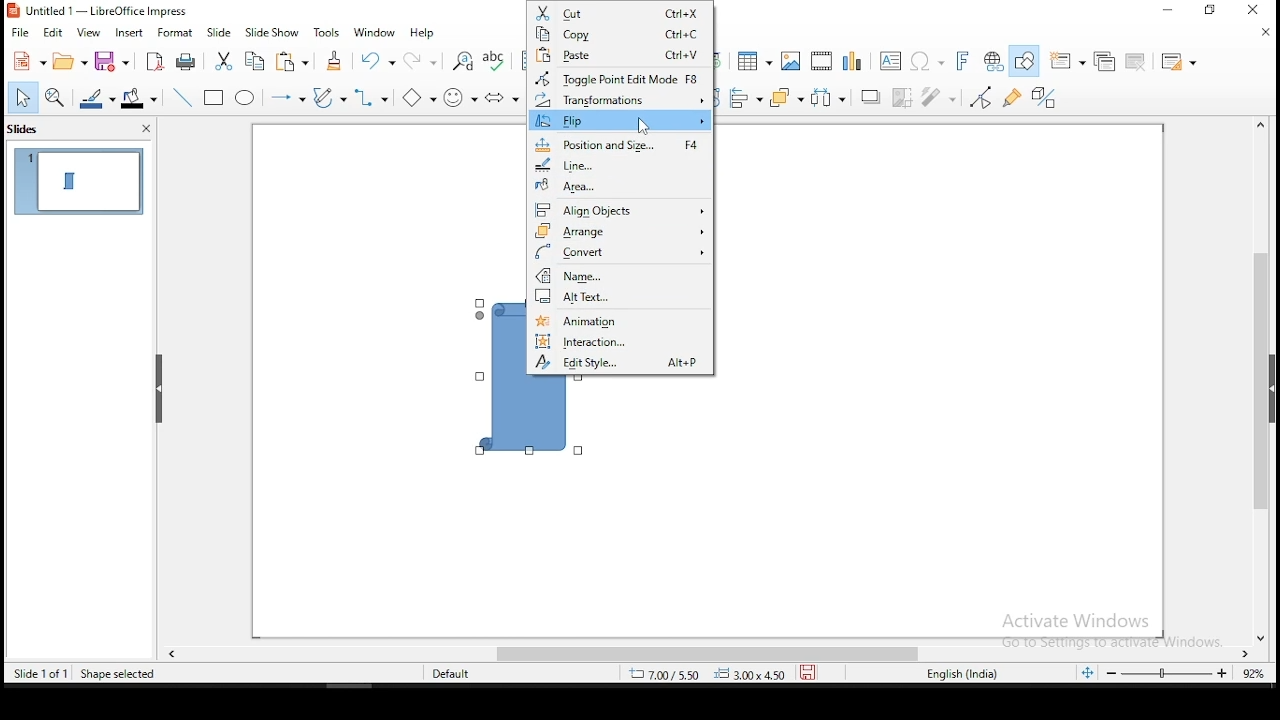 This screenshot has height=720, width=1280. I want to click on paste, so click(295, 62).